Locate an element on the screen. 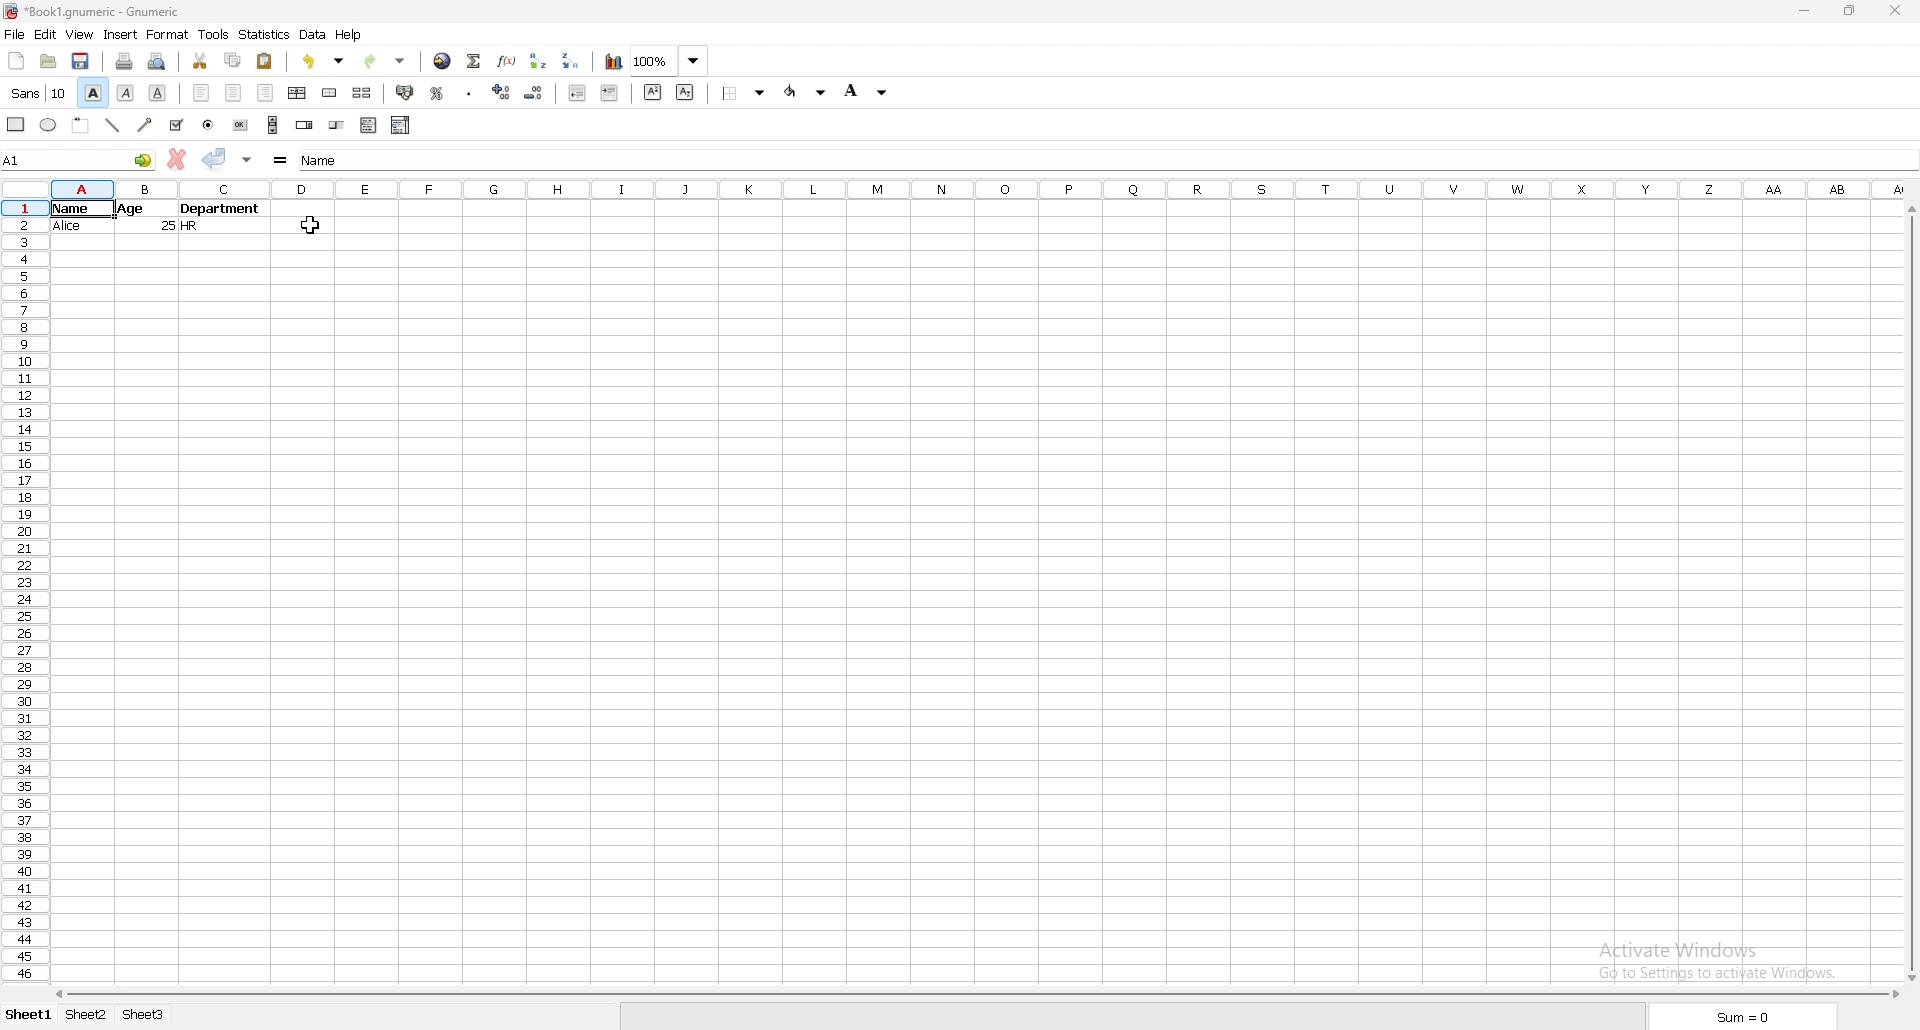  list is located at coordinates (369, 125).